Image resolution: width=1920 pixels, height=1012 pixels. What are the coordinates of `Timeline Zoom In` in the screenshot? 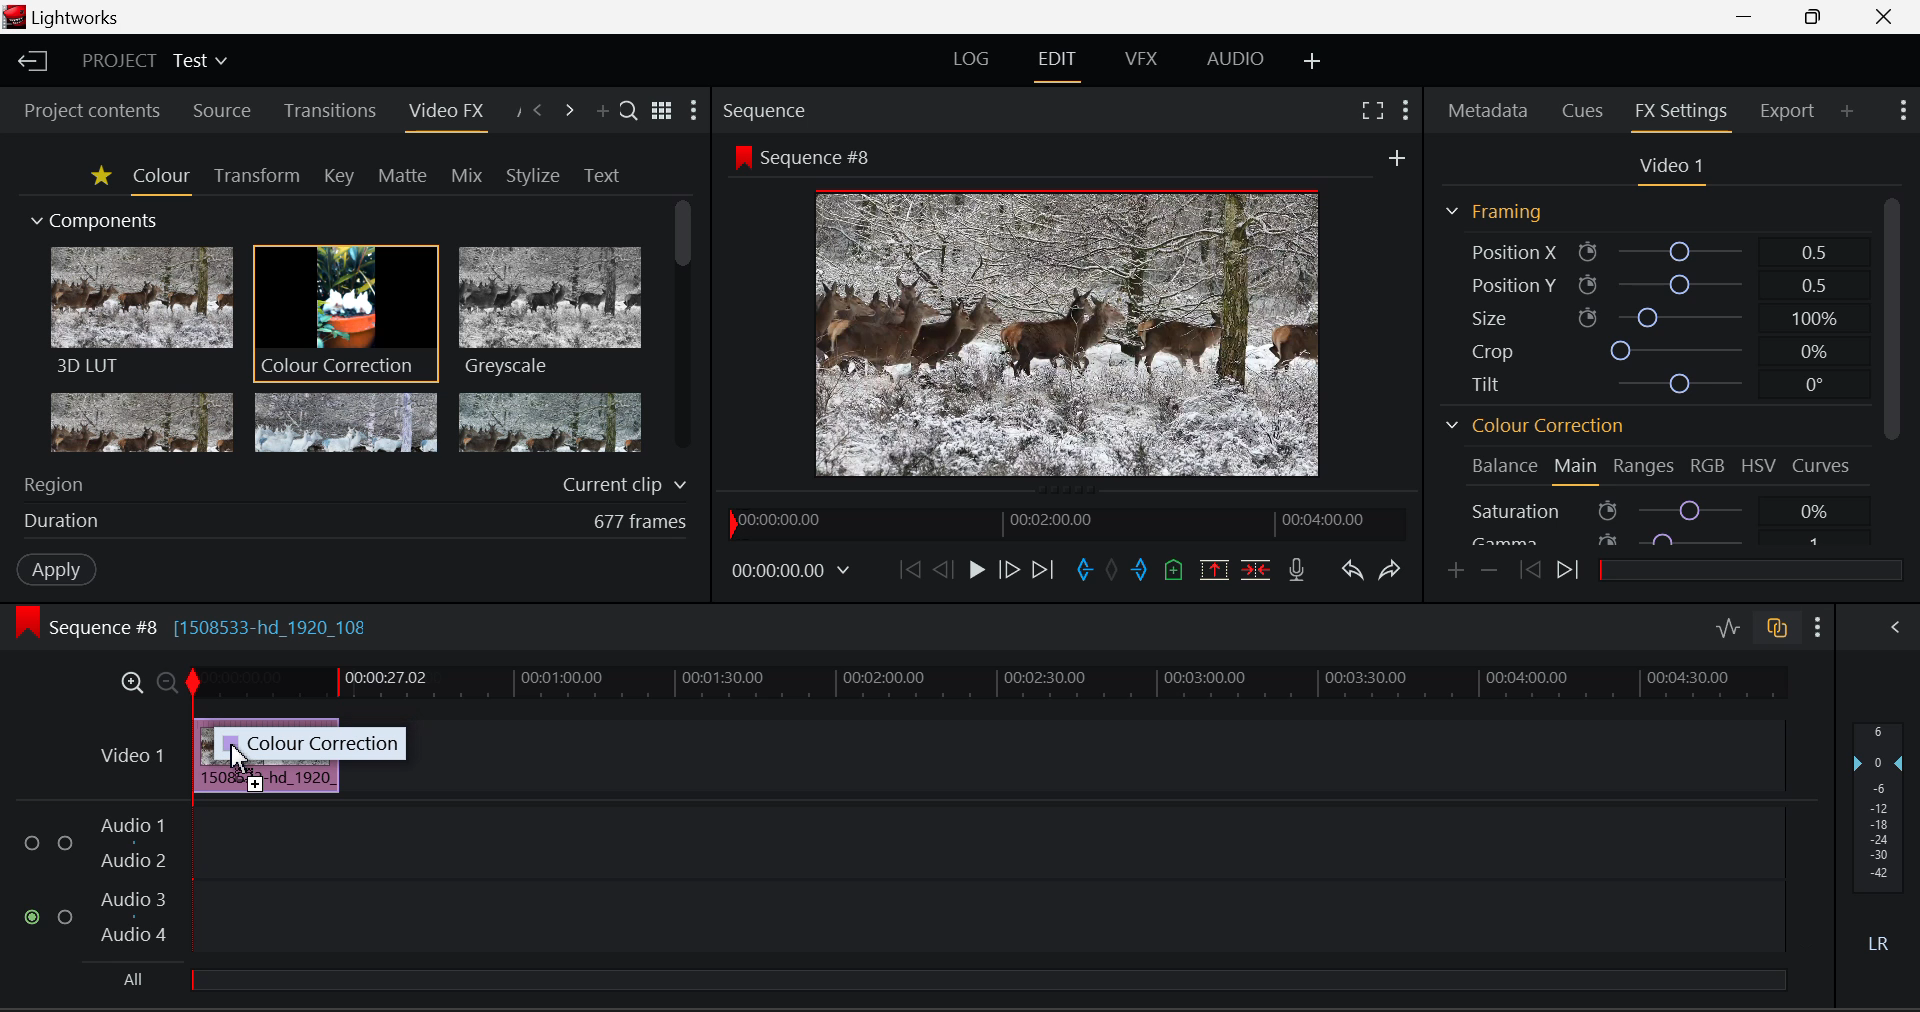 It's located at (131, 685).